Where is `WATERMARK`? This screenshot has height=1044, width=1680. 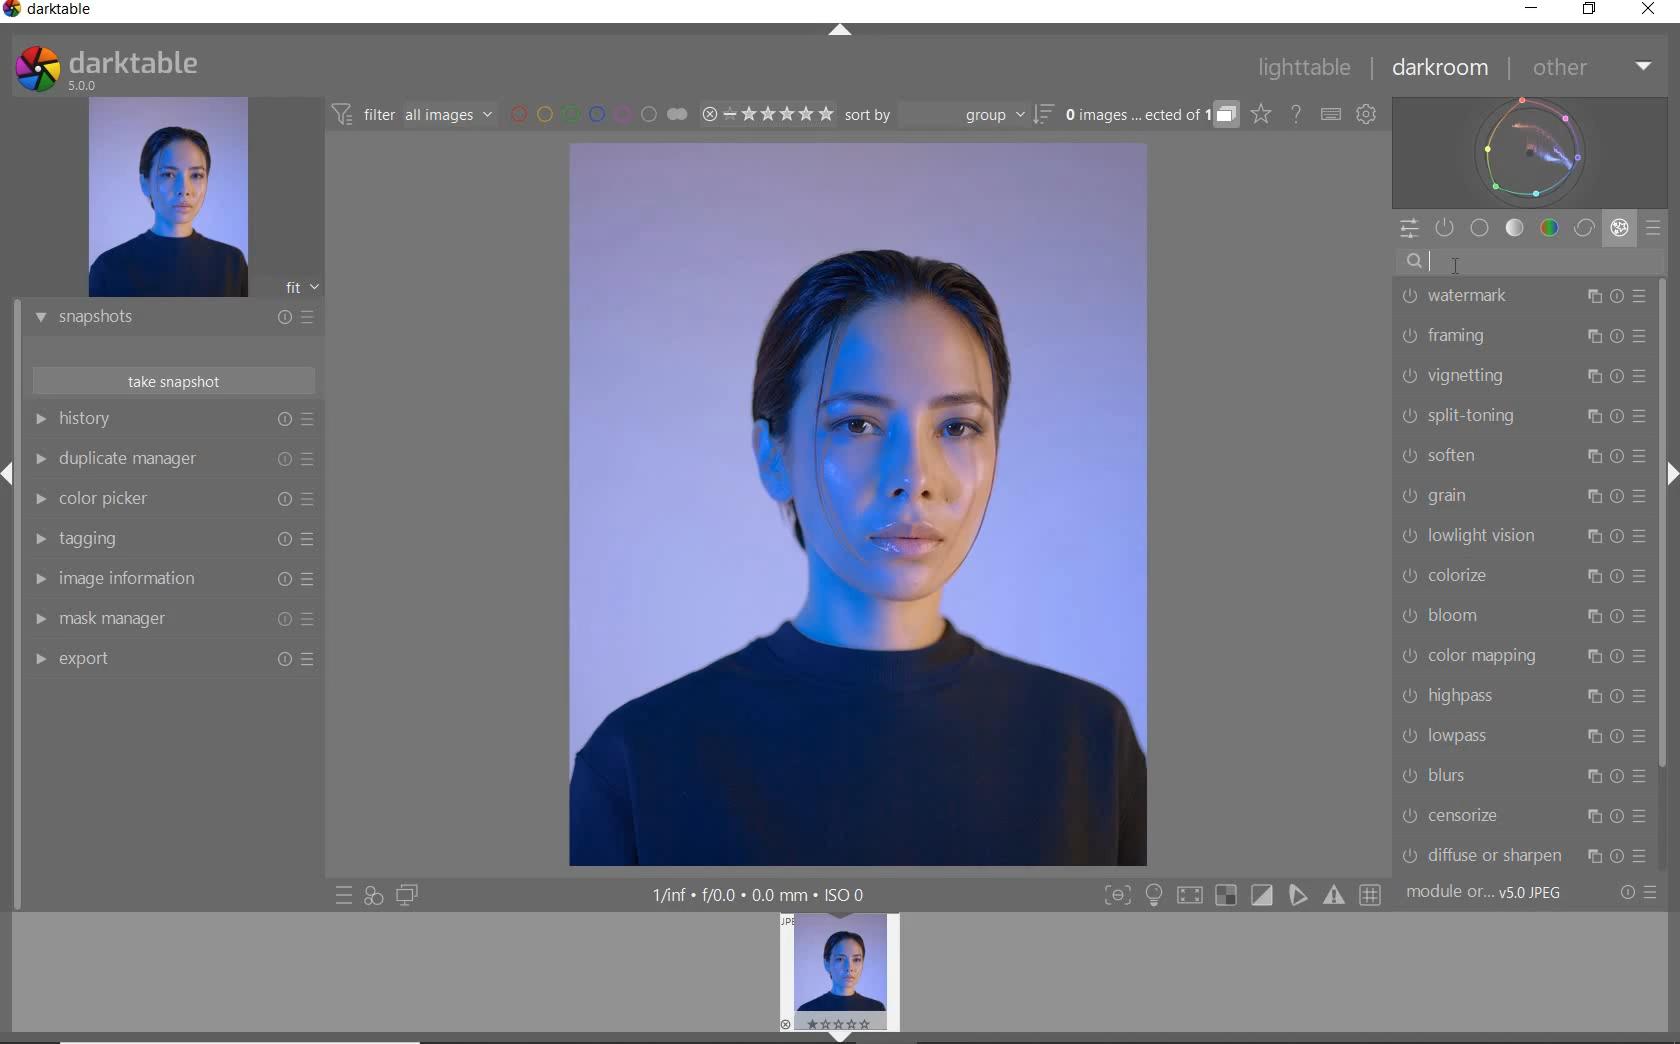 WATERMARK is located at coordinates (1522, 295).